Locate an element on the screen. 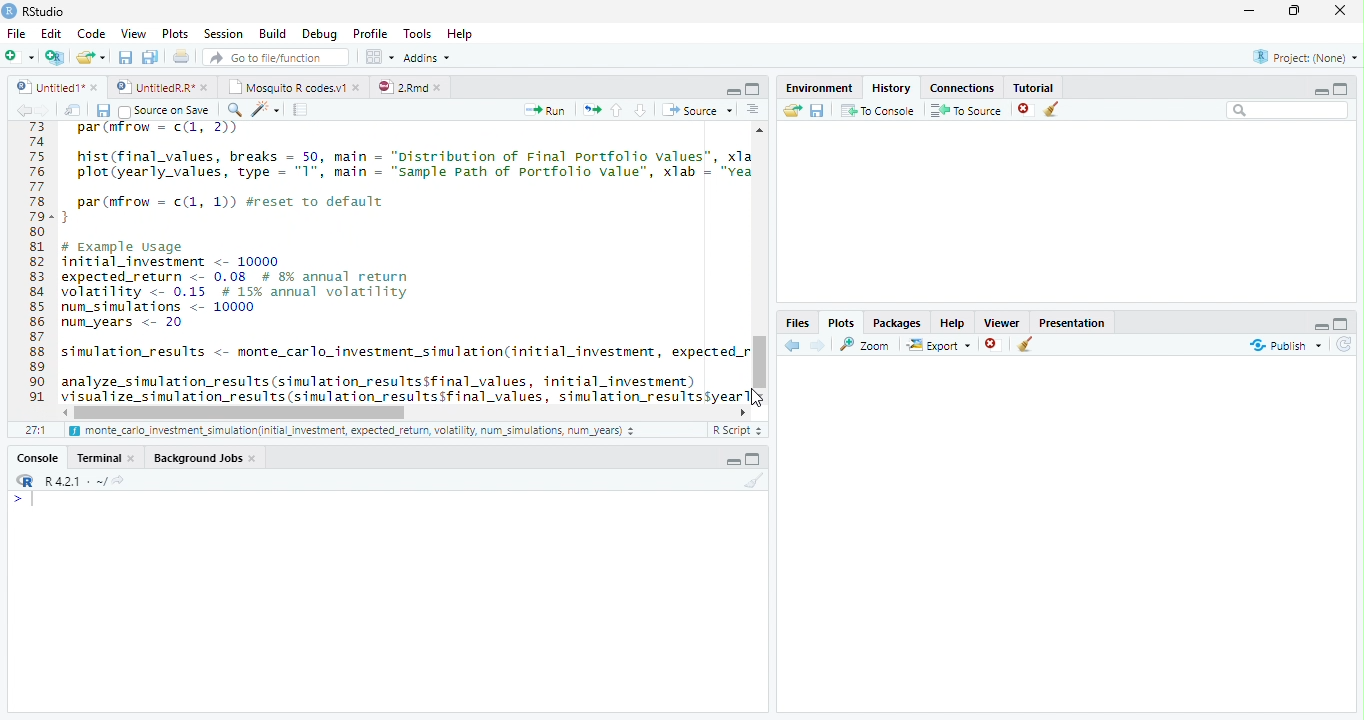 Image resolution: width=1364 pixels, height=720 pixels. Go to next section of code is located at coordinates (642, 111).